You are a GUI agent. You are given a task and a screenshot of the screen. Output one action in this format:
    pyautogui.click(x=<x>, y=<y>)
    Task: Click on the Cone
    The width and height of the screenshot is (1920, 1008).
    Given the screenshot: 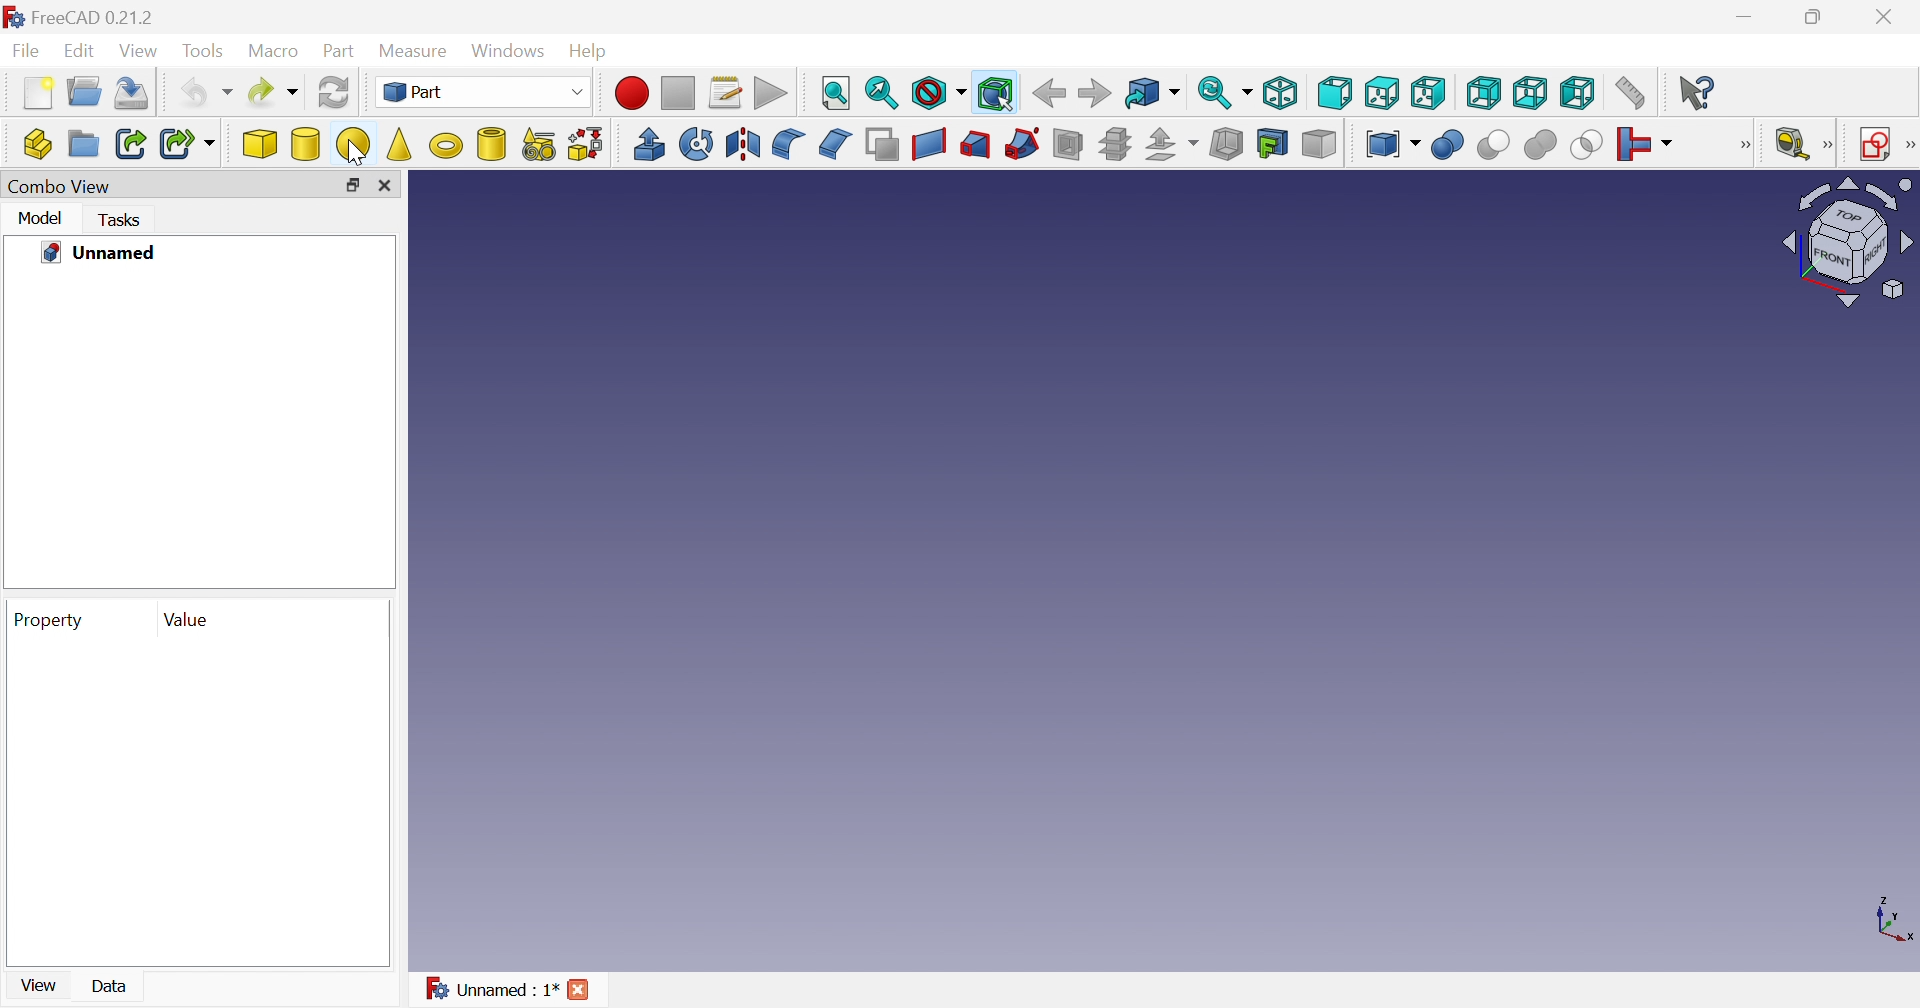 What is the action you would take?
    pyautogui.click(x=399, y=145)
    